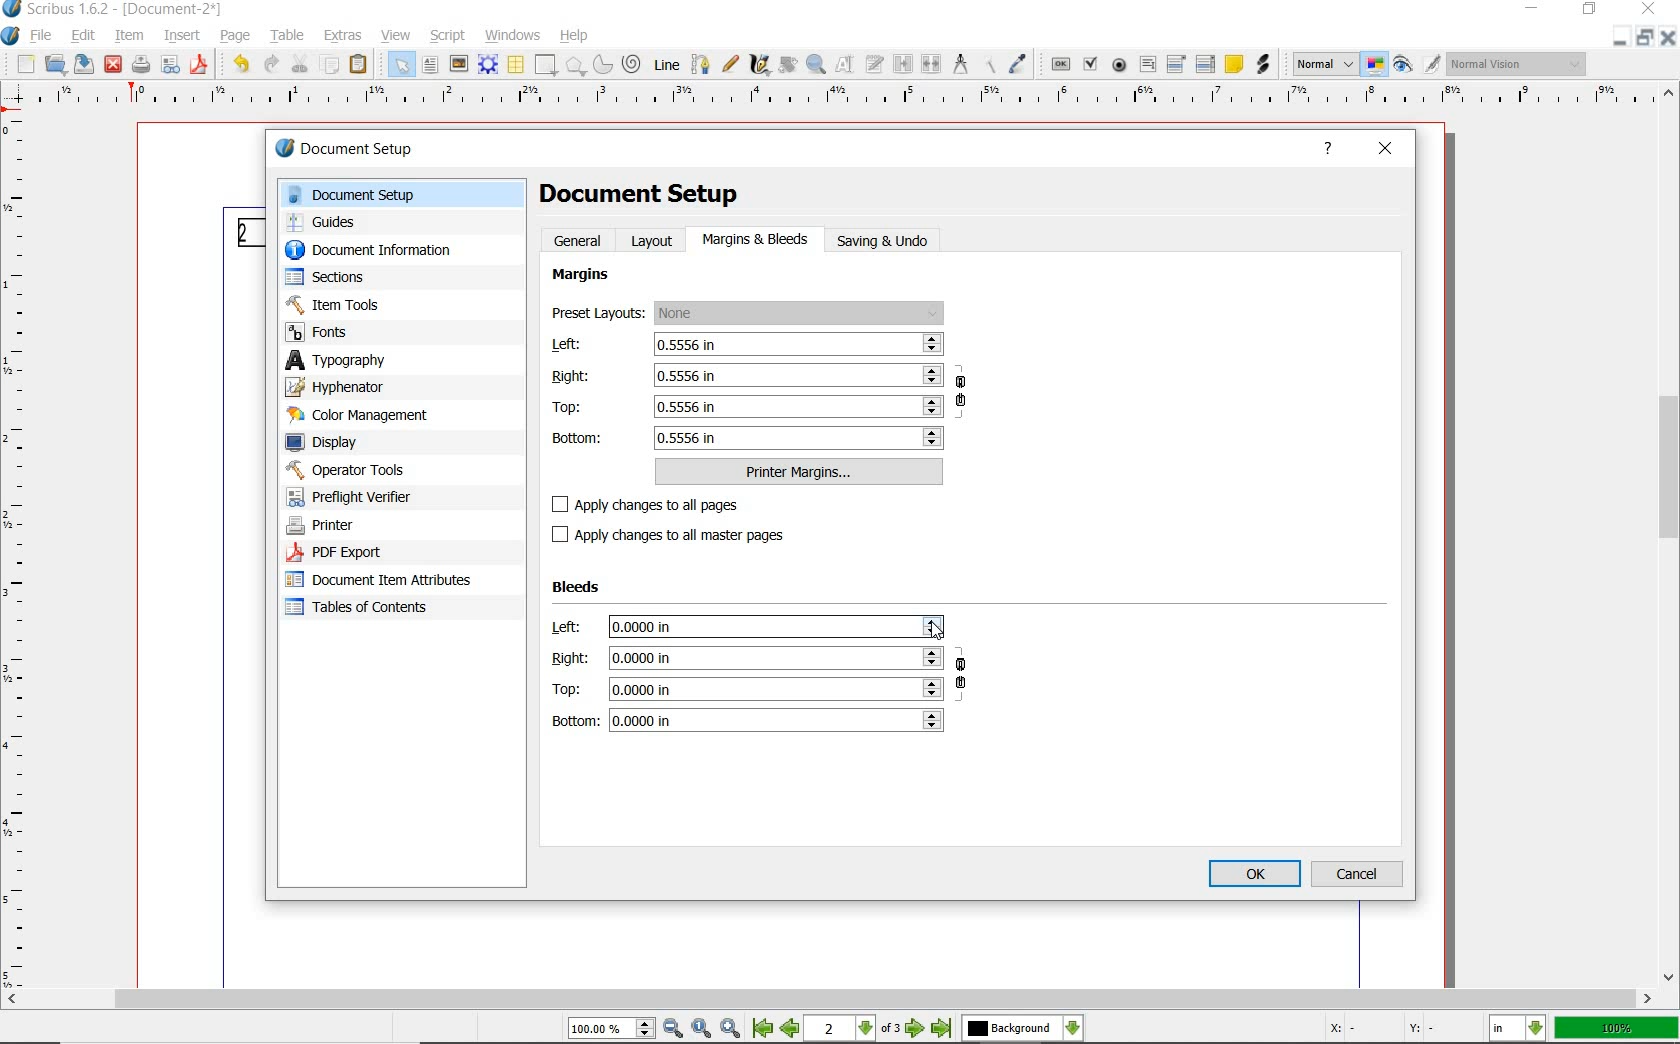  I want to click on document setup, so click(407, 195).